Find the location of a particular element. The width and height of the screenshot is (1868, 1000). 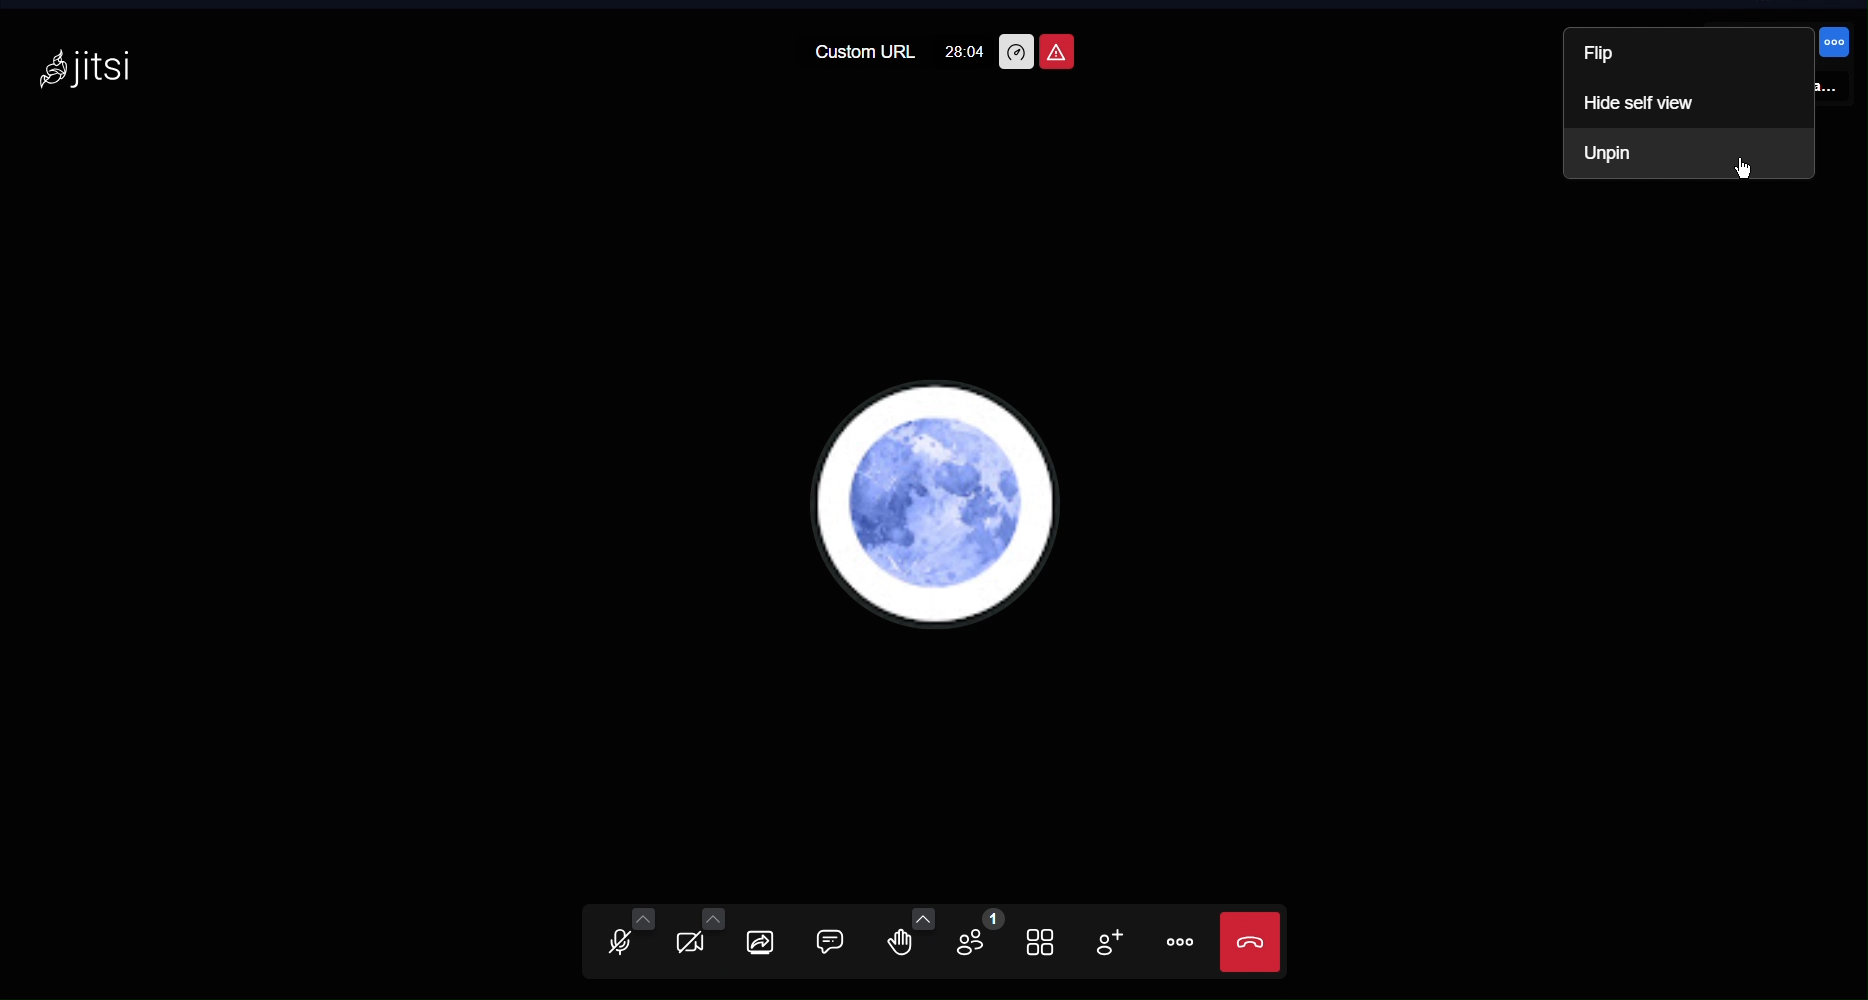

Participants is located at coordinates (978, 942).